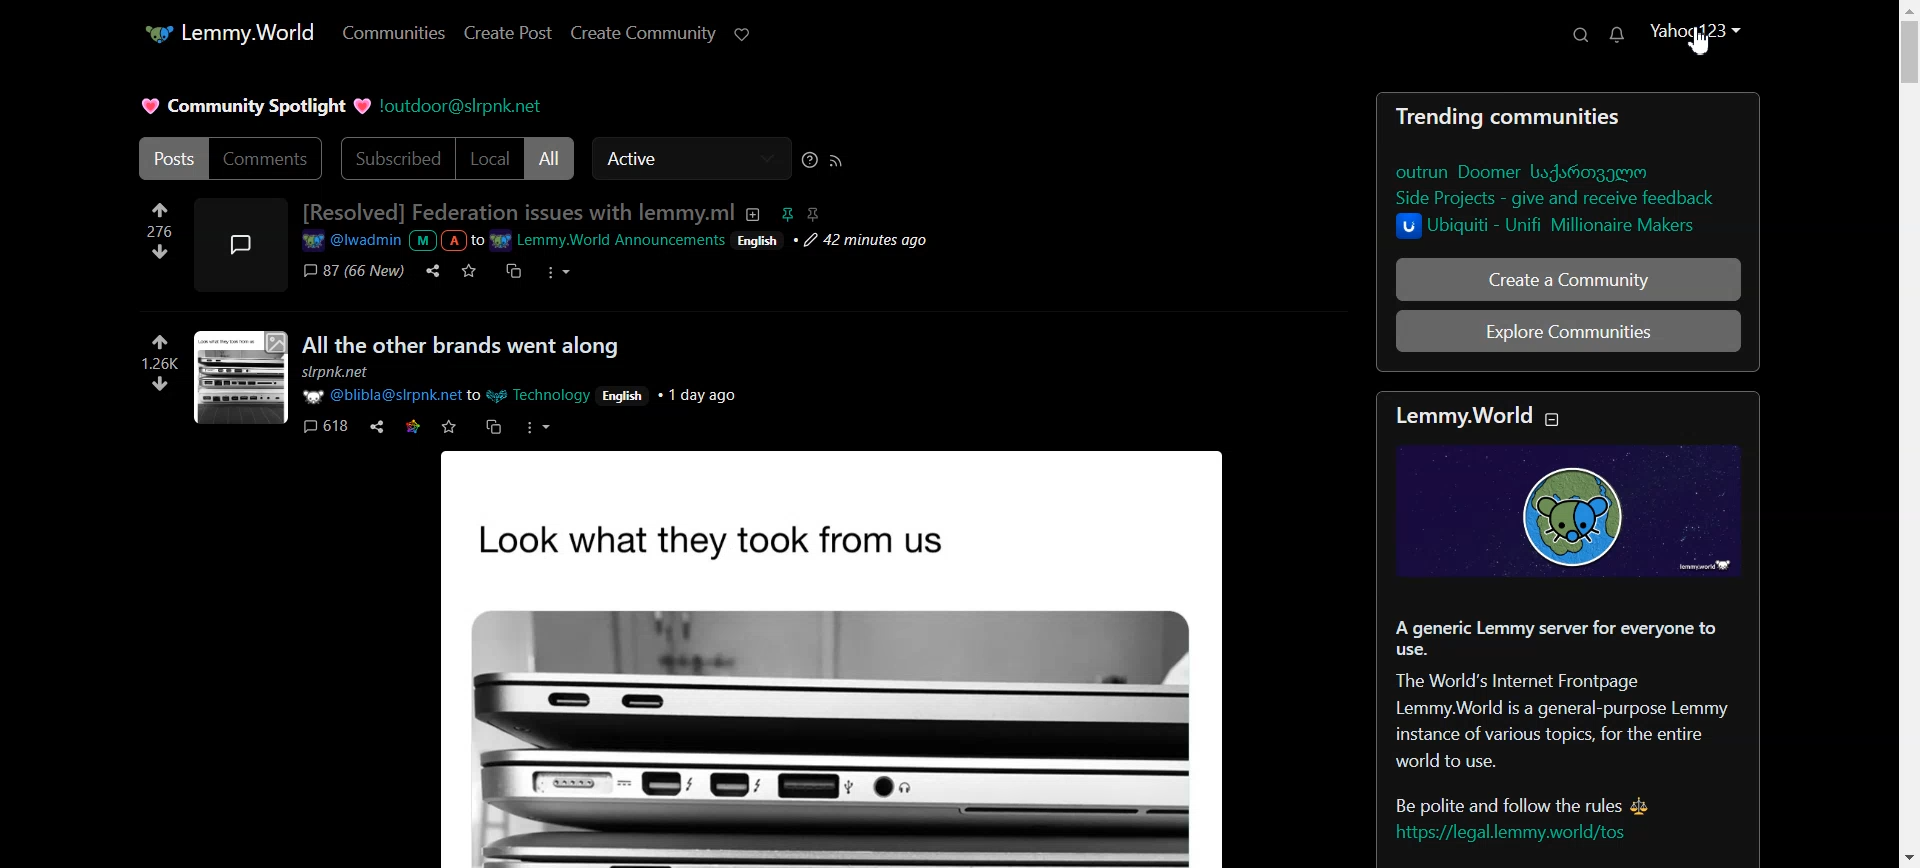 The width and height of the screenshot is (1920, 868). Describe the element at coordinates (510, 270) in the screenshot. I see `Copy` at that location.